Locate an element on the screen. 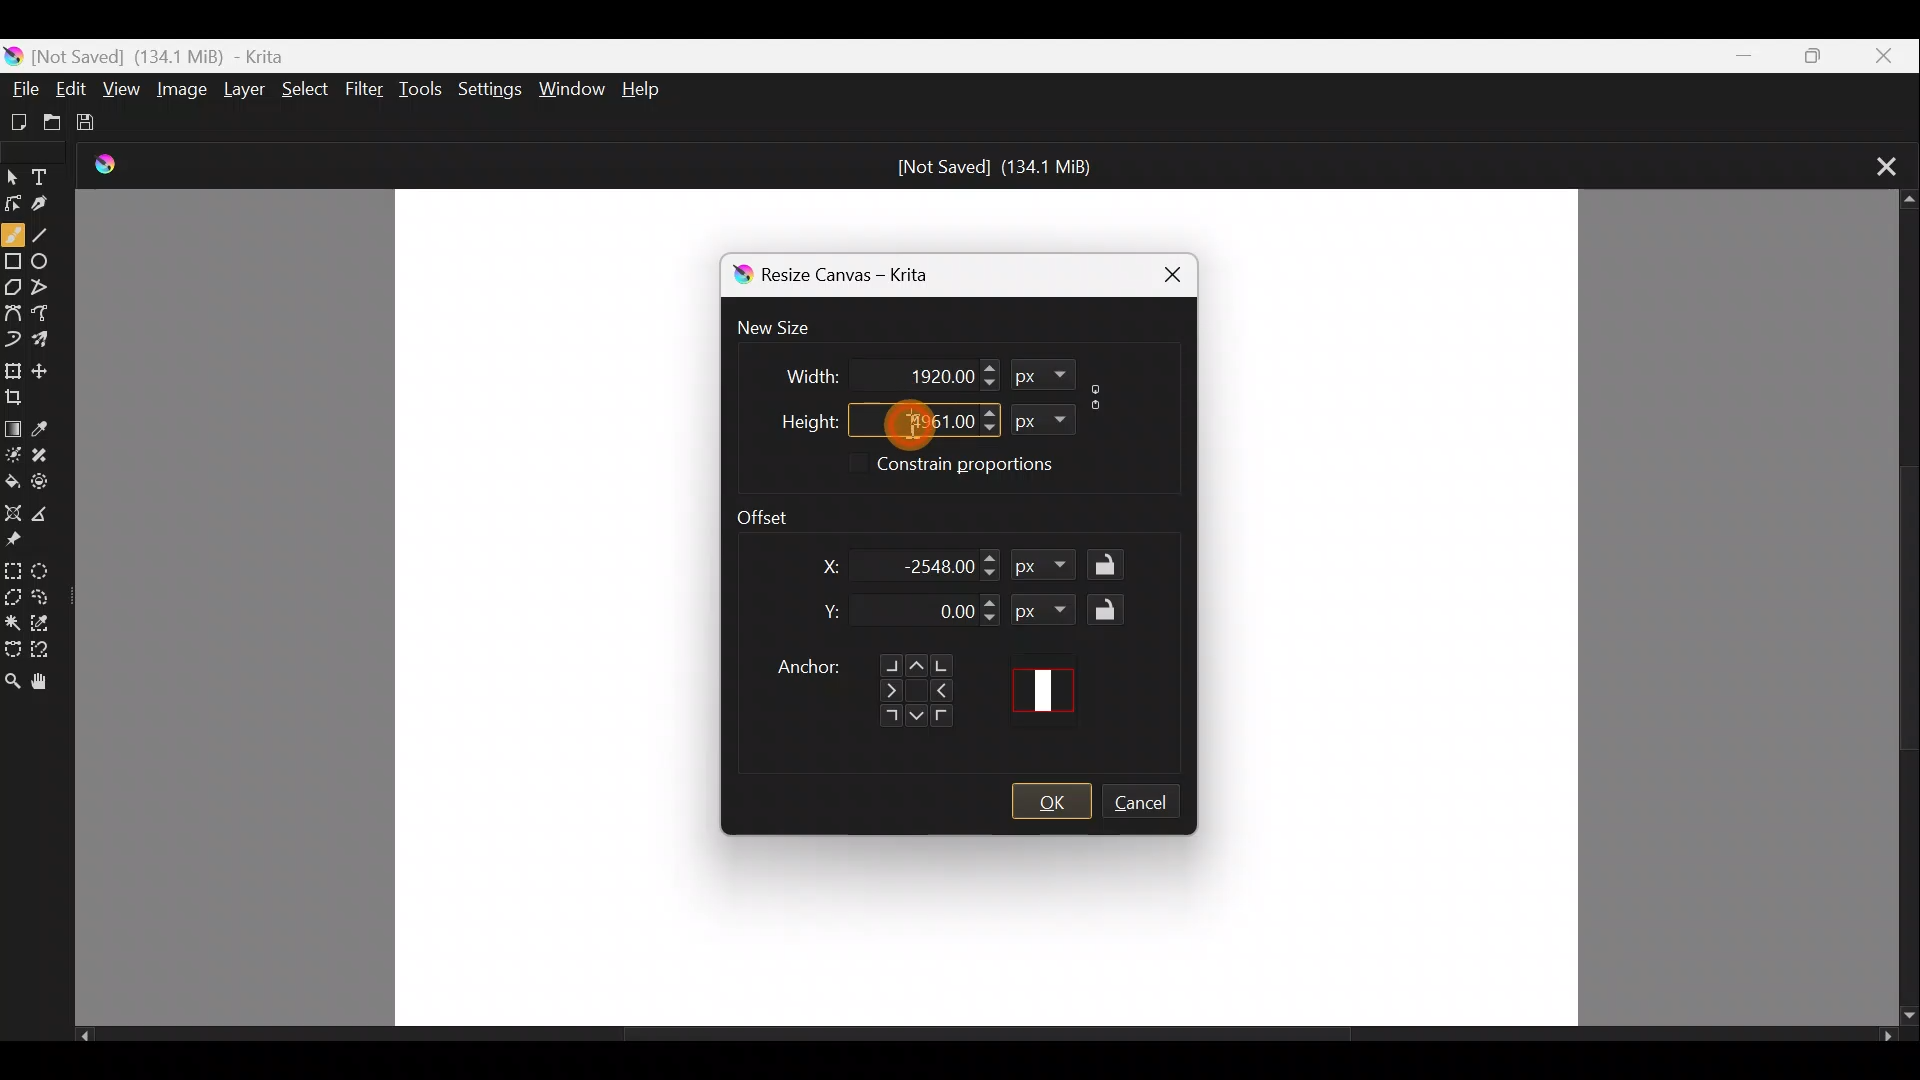  Text tool is located at coordinates (52, 170).